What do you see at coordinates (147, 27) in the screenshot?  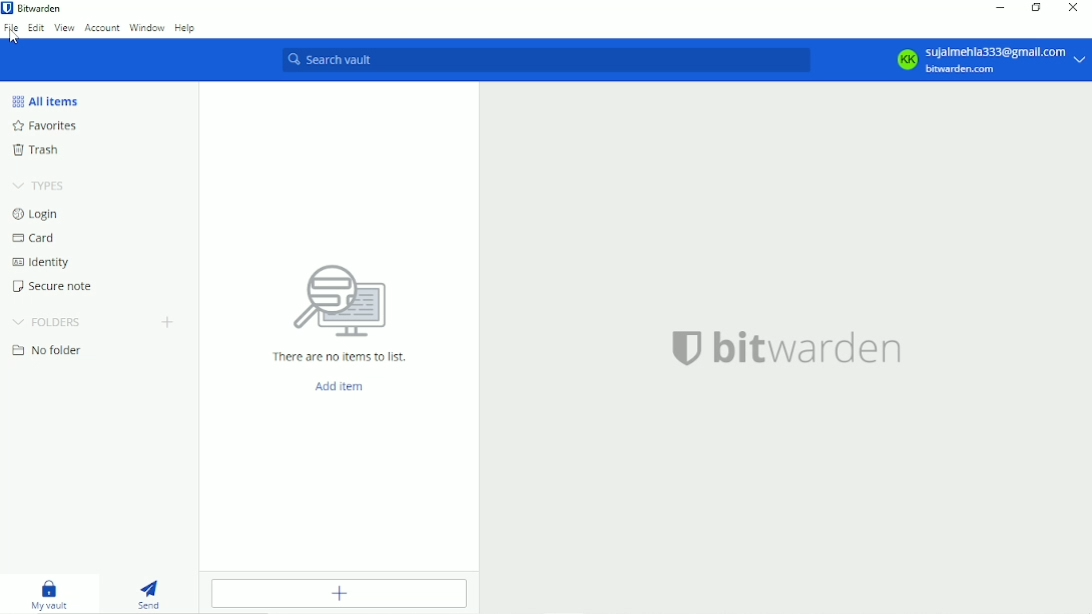 I see `Window` at bounding box center [147, 27].